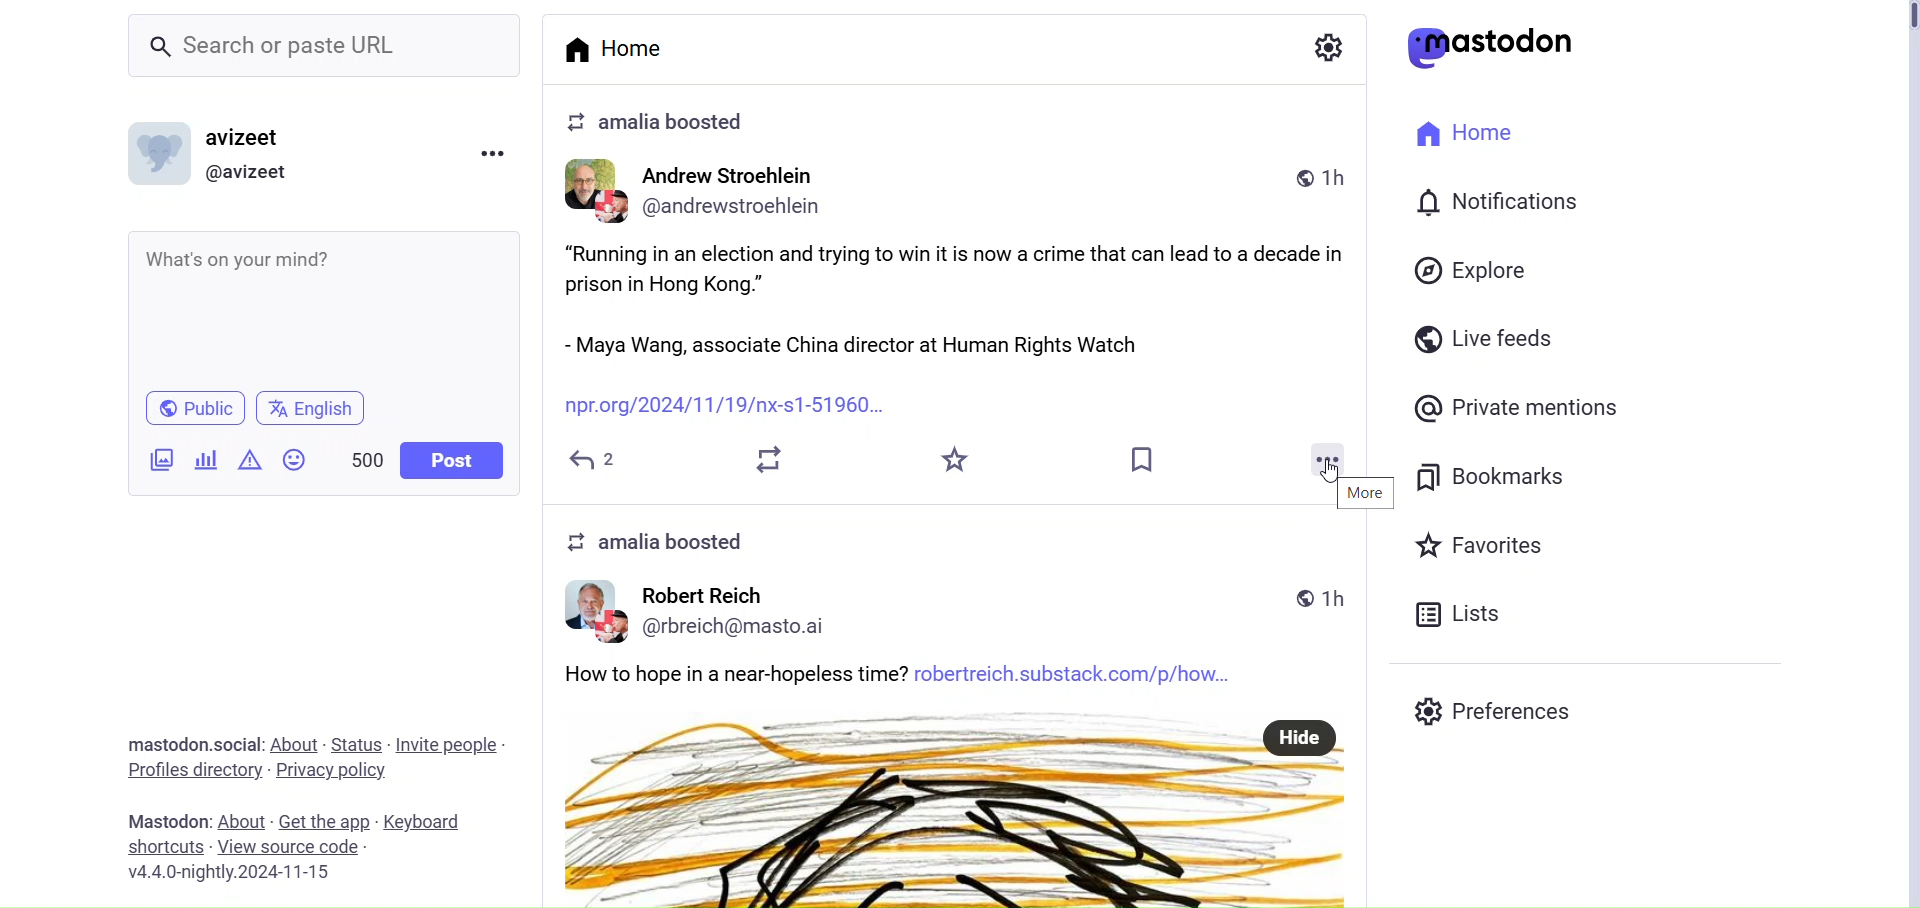  I want to click on Boost, so click(768, 459).